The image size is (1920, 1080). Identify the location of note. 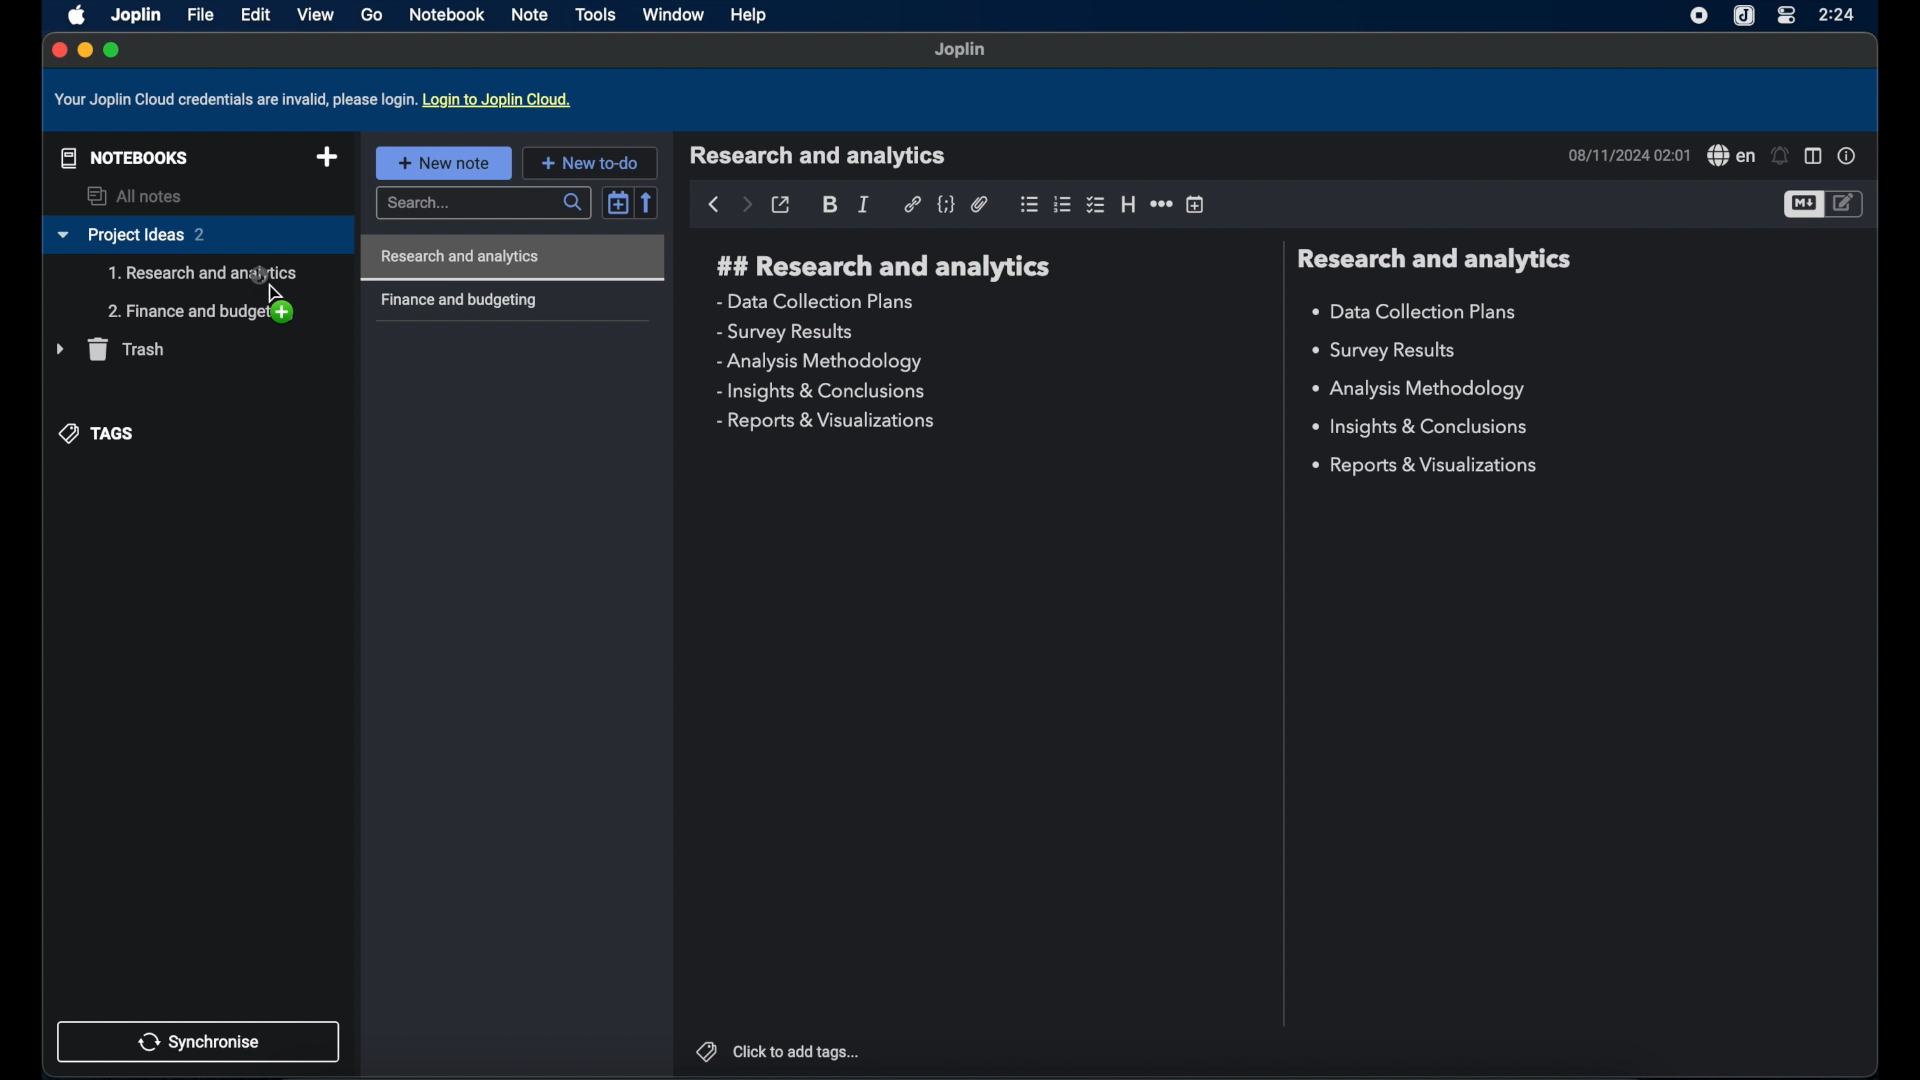
(531, 14).